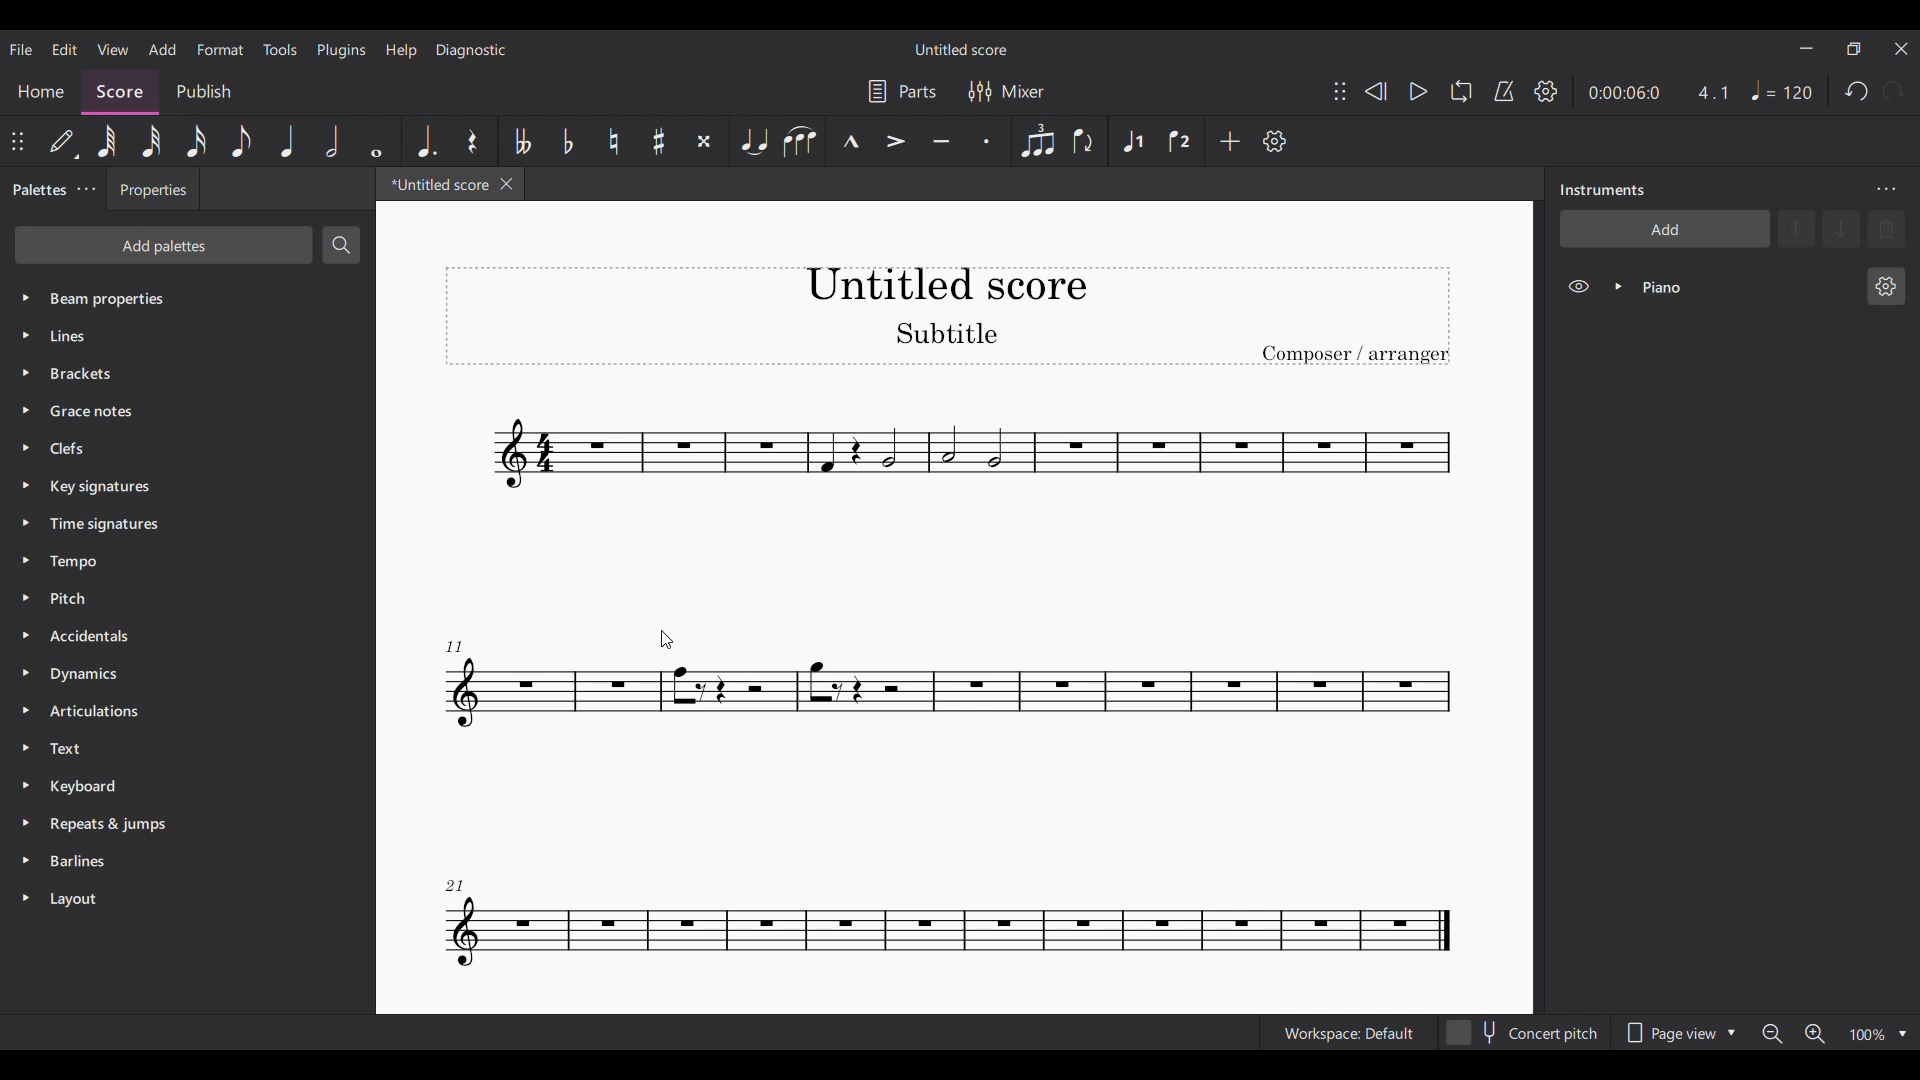 The height and width of the screenshot is (1080, 1920). Describe the element at coordinates (1799, 227) in the screenshot. I see `Move selected instrument up` at that location.